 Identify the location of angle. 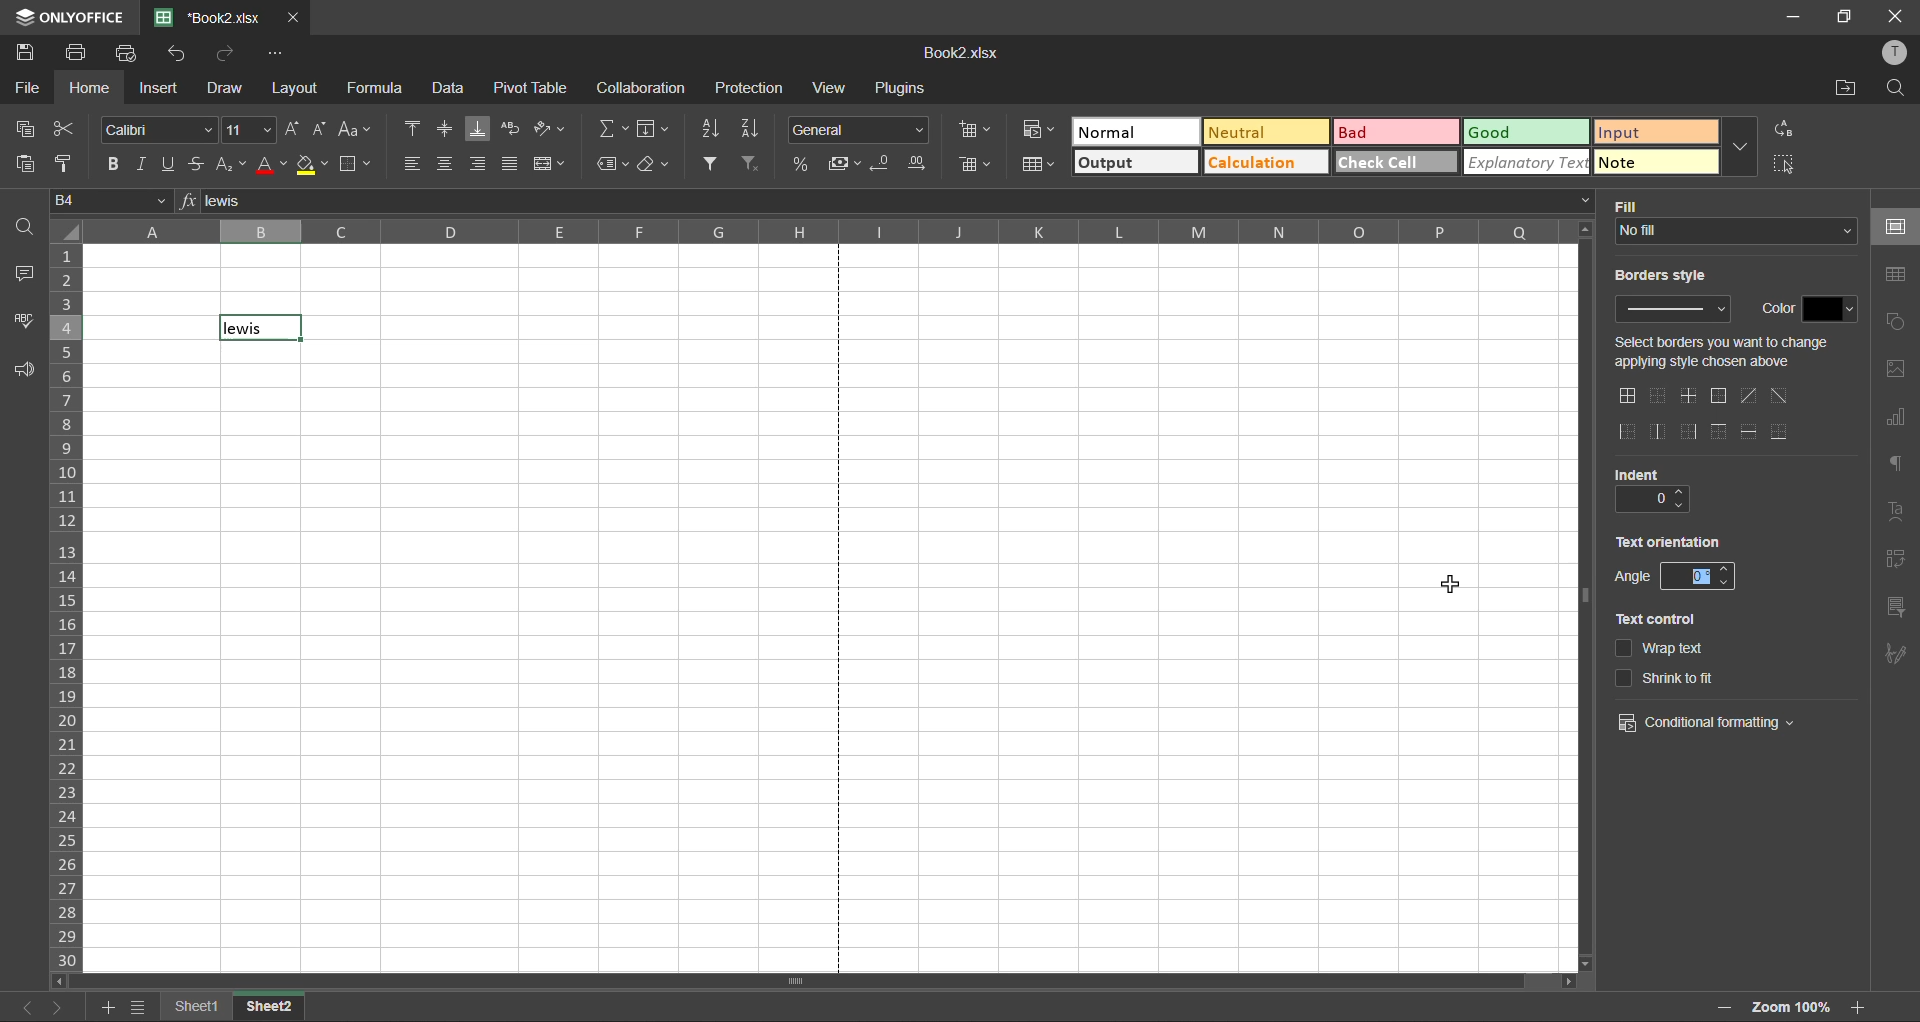
(1630, 579).